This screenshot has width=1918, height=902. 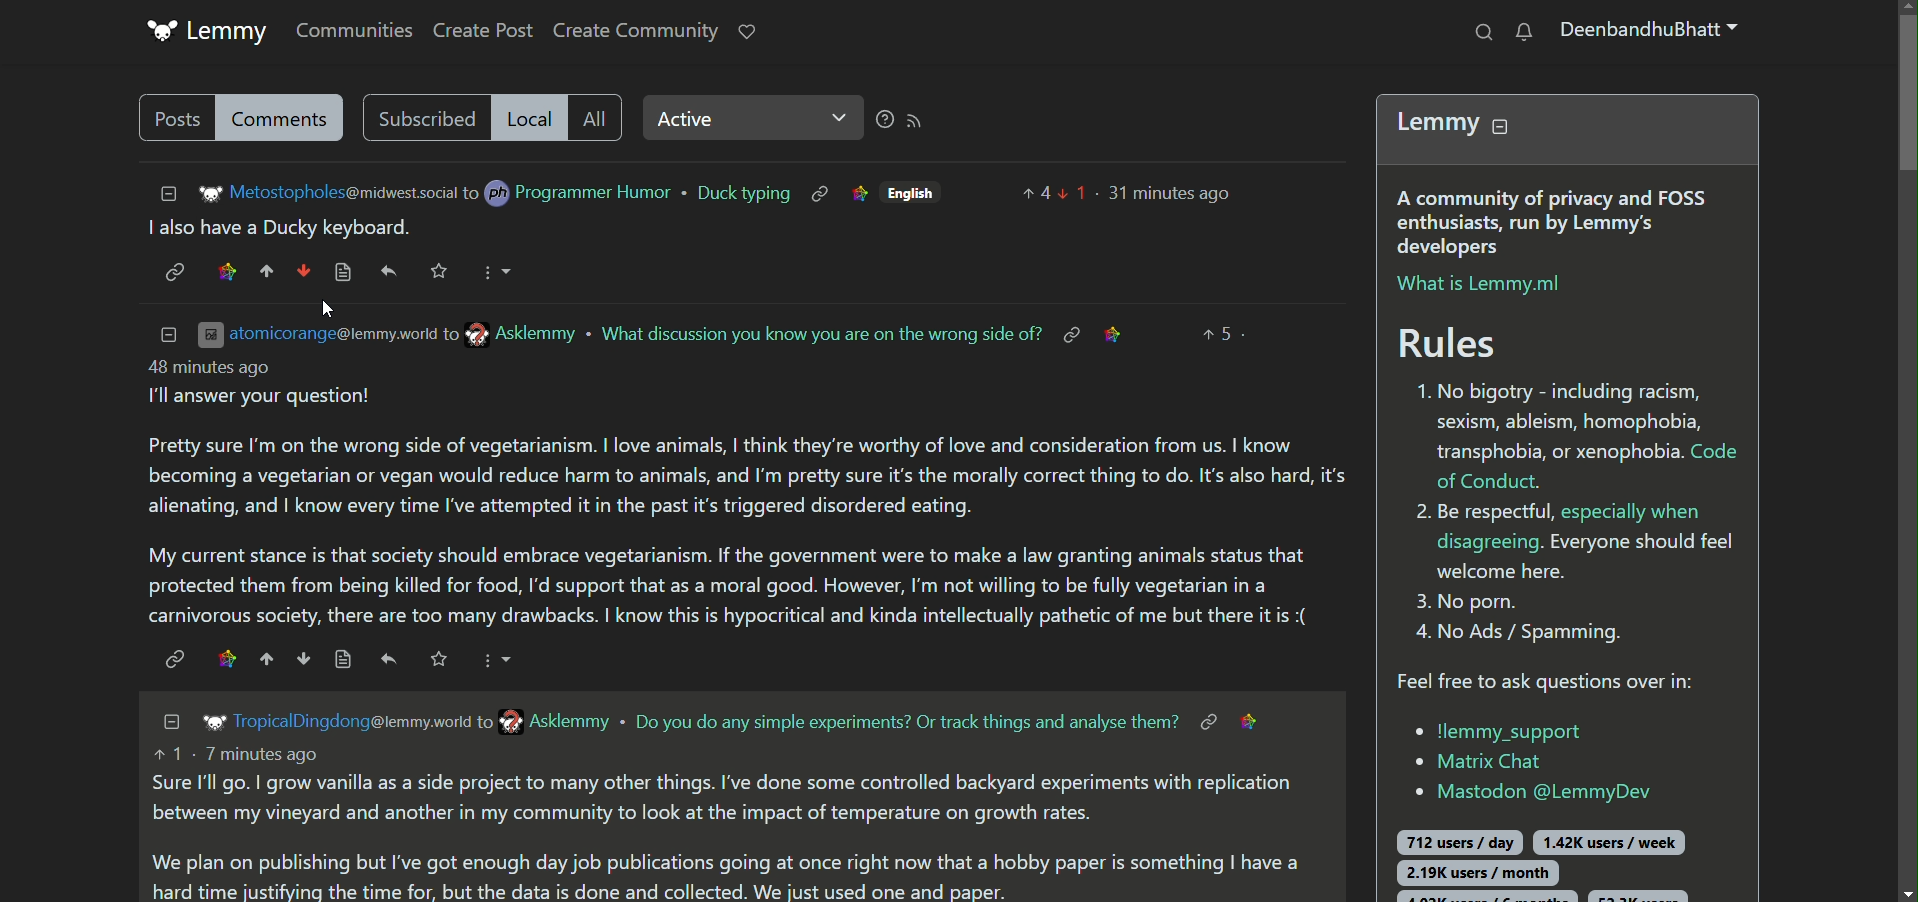 What do you see at coordinates (173, 118) in the screenshot?
I see `post button` at bounding box center [173, 118].